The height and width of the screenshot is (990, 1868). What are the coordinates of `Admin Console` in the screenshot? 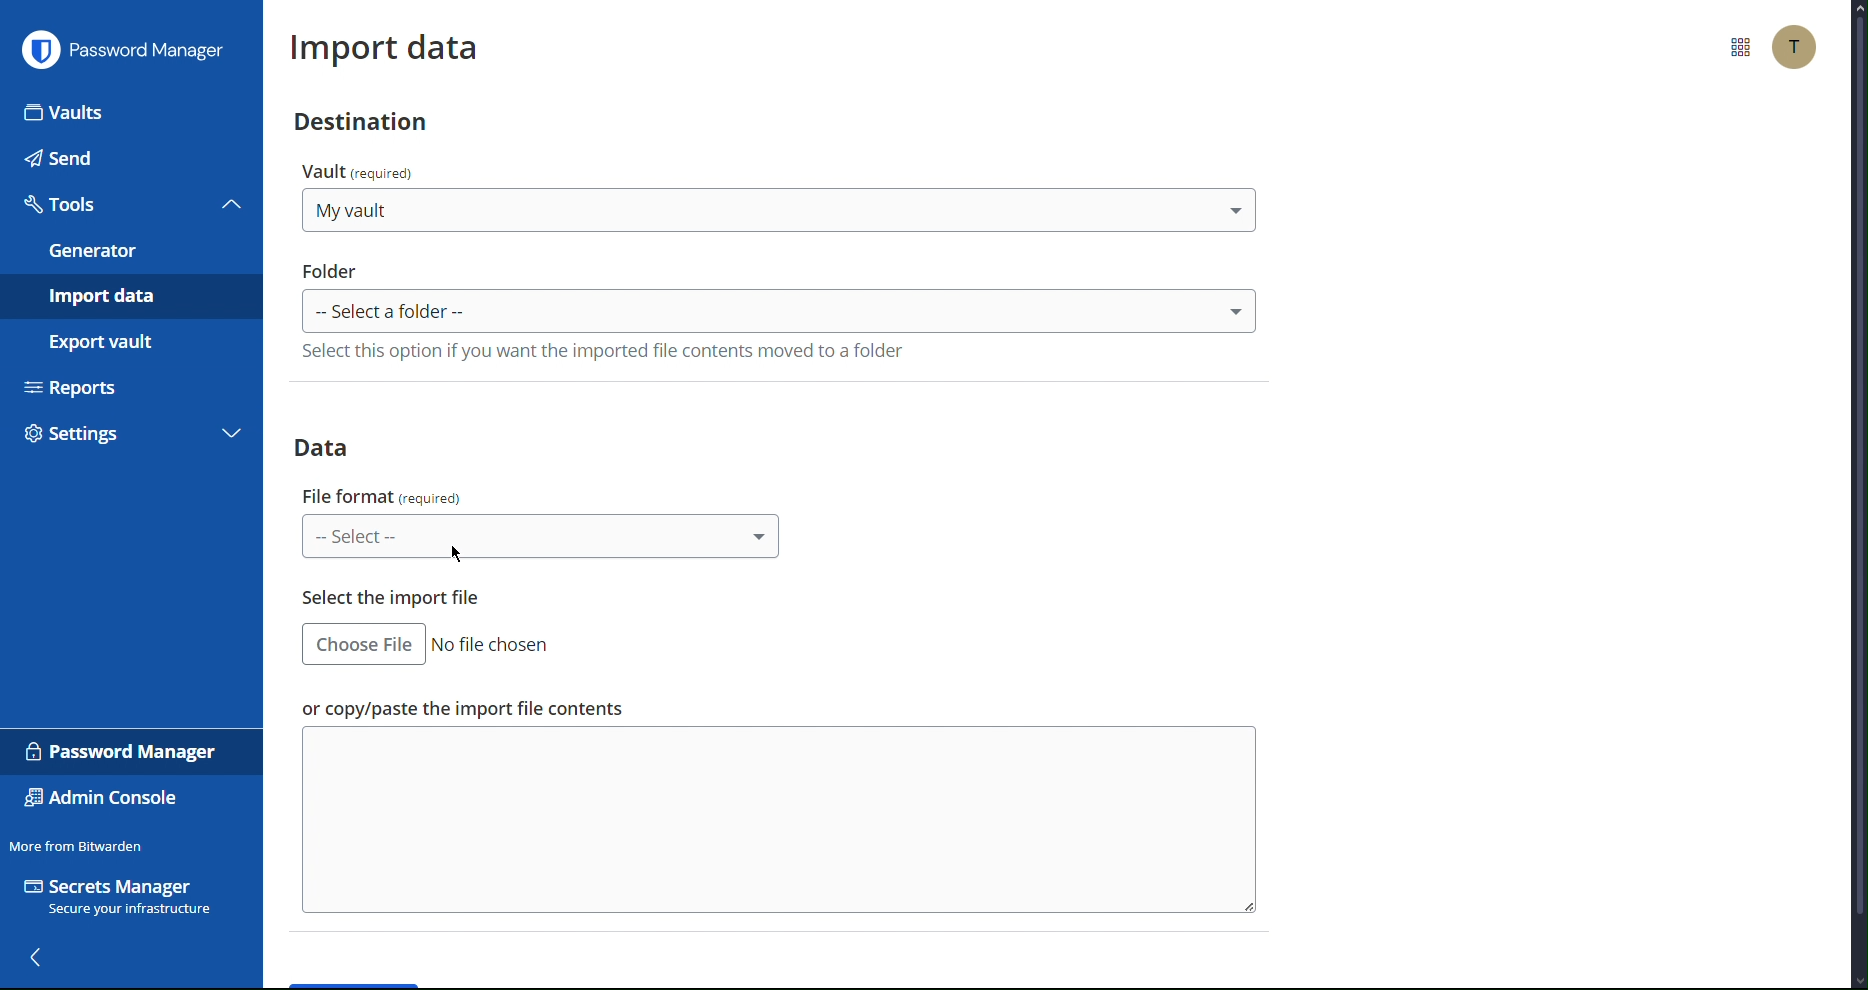 It's located at (103, 800).